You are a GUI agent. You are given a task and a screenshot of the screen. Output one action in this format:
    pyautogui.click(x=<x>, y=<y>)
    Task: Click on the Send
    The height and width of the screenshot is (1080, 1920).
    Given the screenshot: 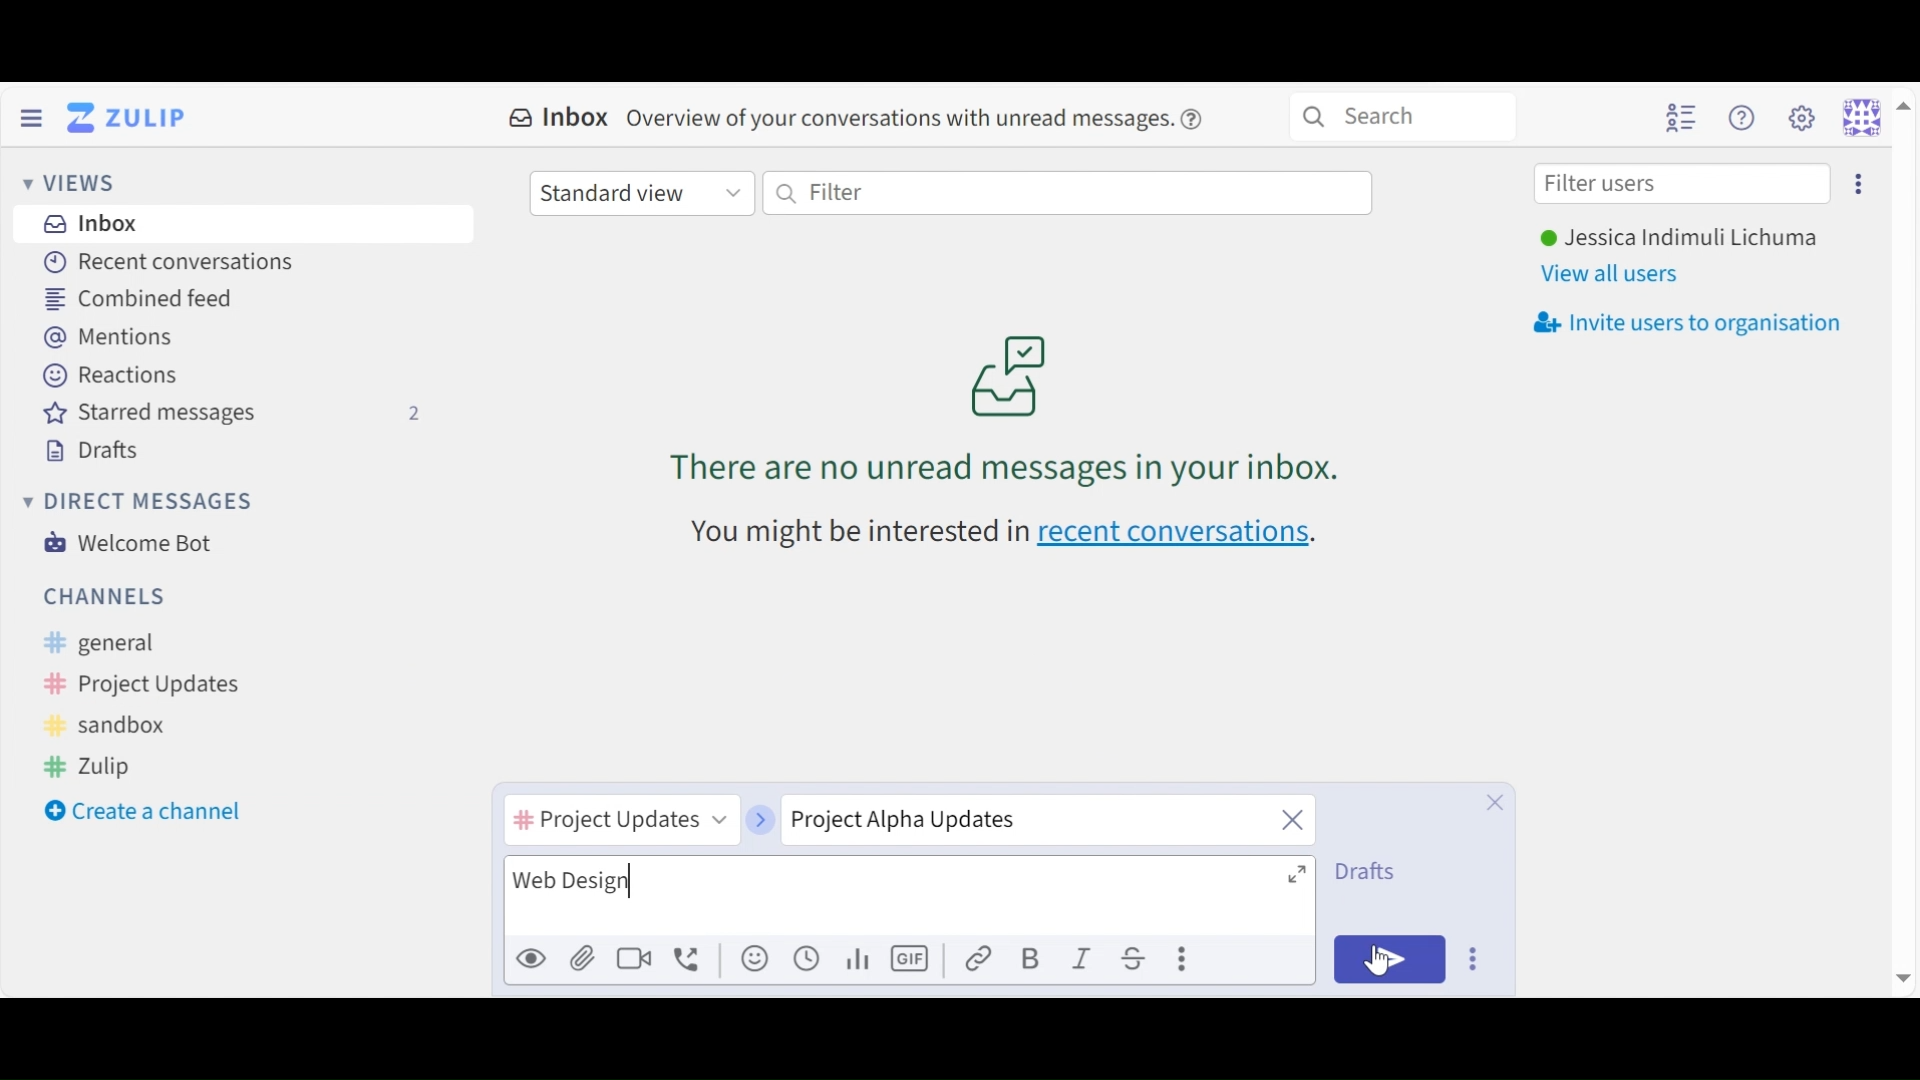 What is the action you would take?
    pyautogui.click(x=1389, y=959)
    